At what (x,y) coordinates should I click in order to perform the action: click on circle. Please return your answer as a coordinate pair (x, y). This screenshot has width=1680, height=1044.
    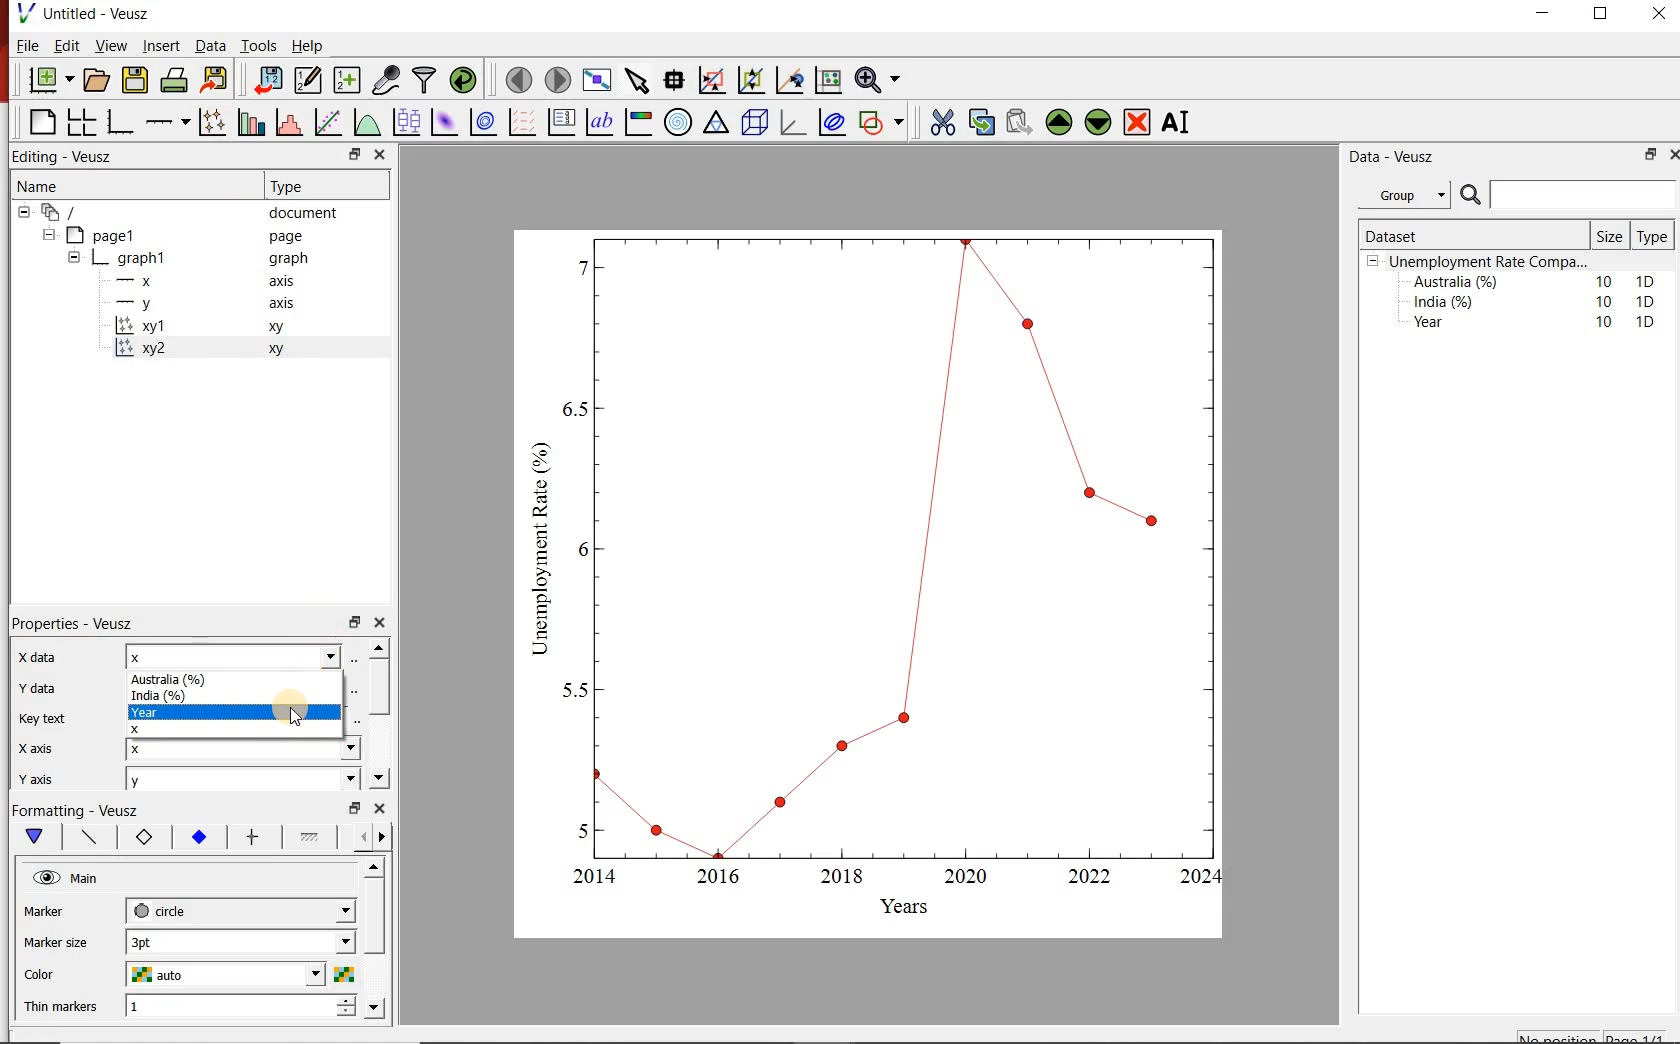
    Looking at the image, I should click on (238, 908).